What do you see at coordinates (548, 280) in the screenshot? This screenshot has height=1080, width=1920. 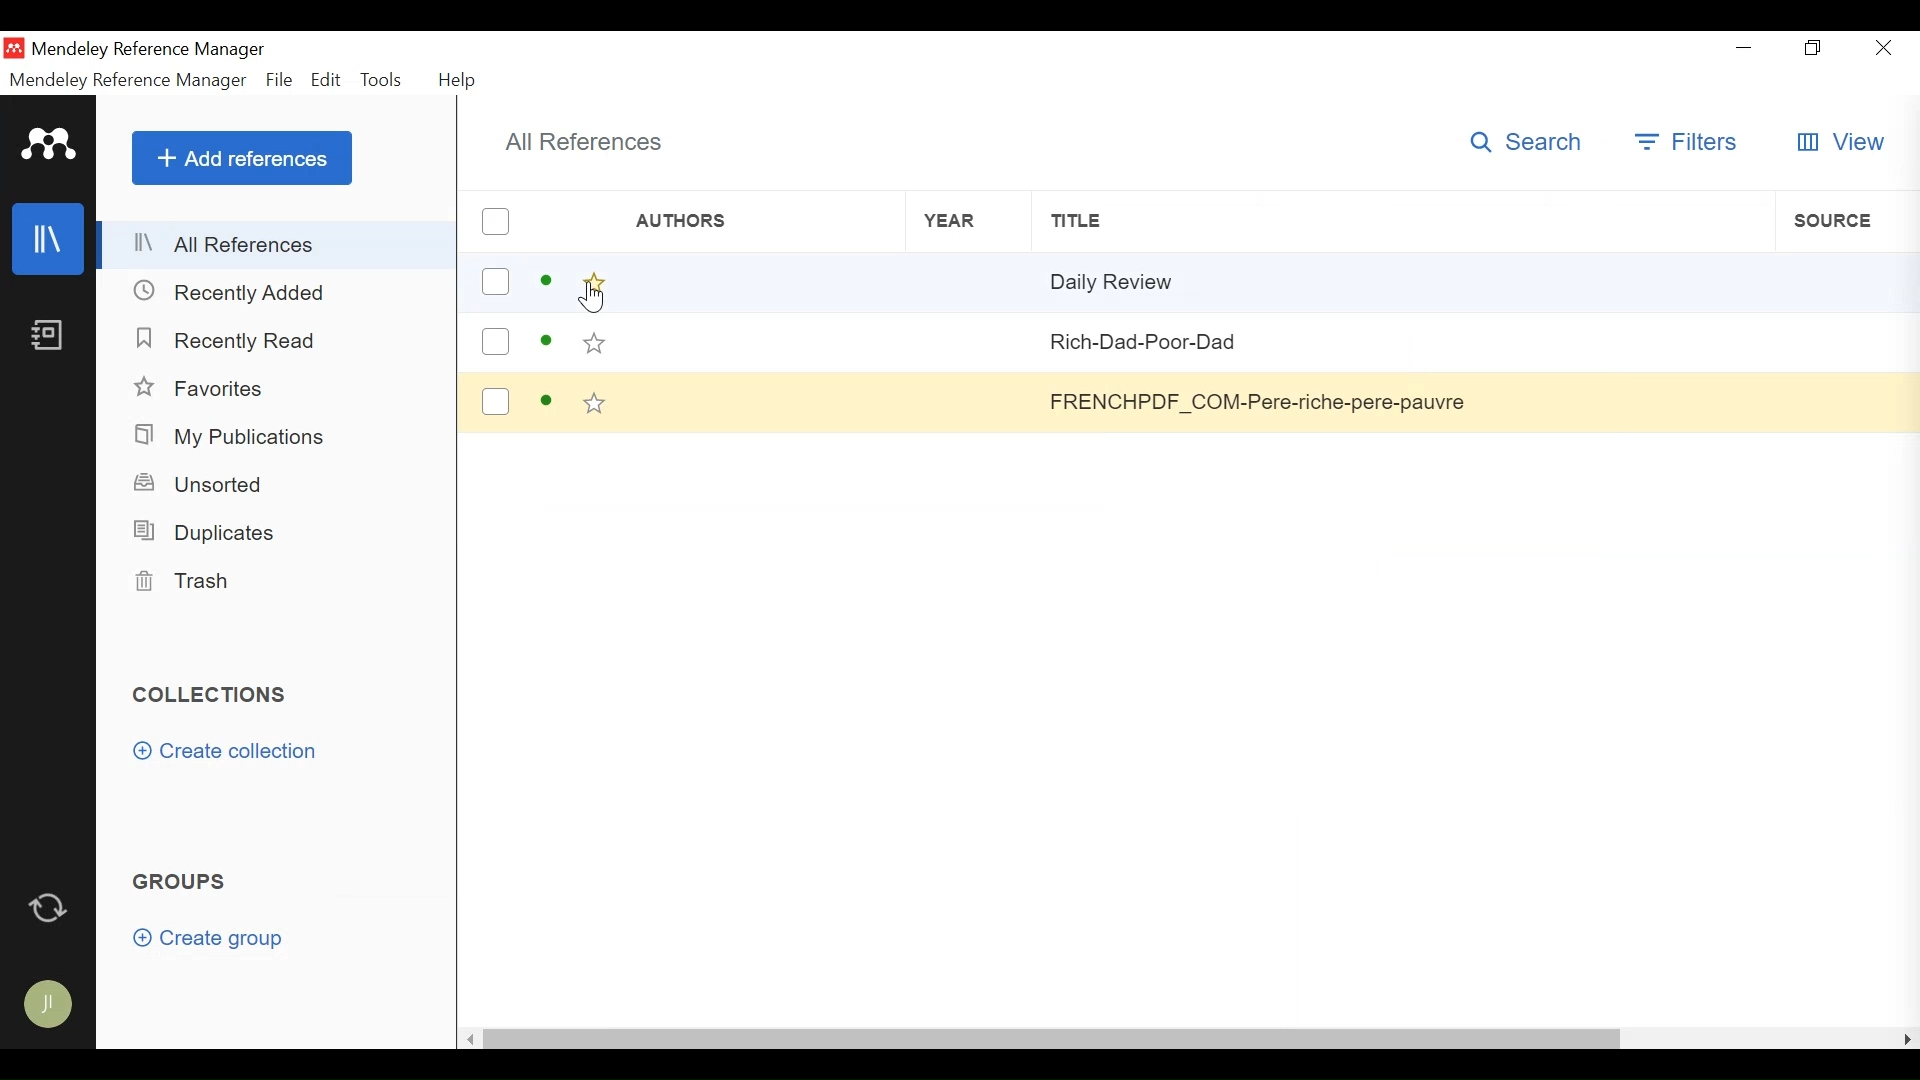 I see `Unread` at bounding box center [548, 280].